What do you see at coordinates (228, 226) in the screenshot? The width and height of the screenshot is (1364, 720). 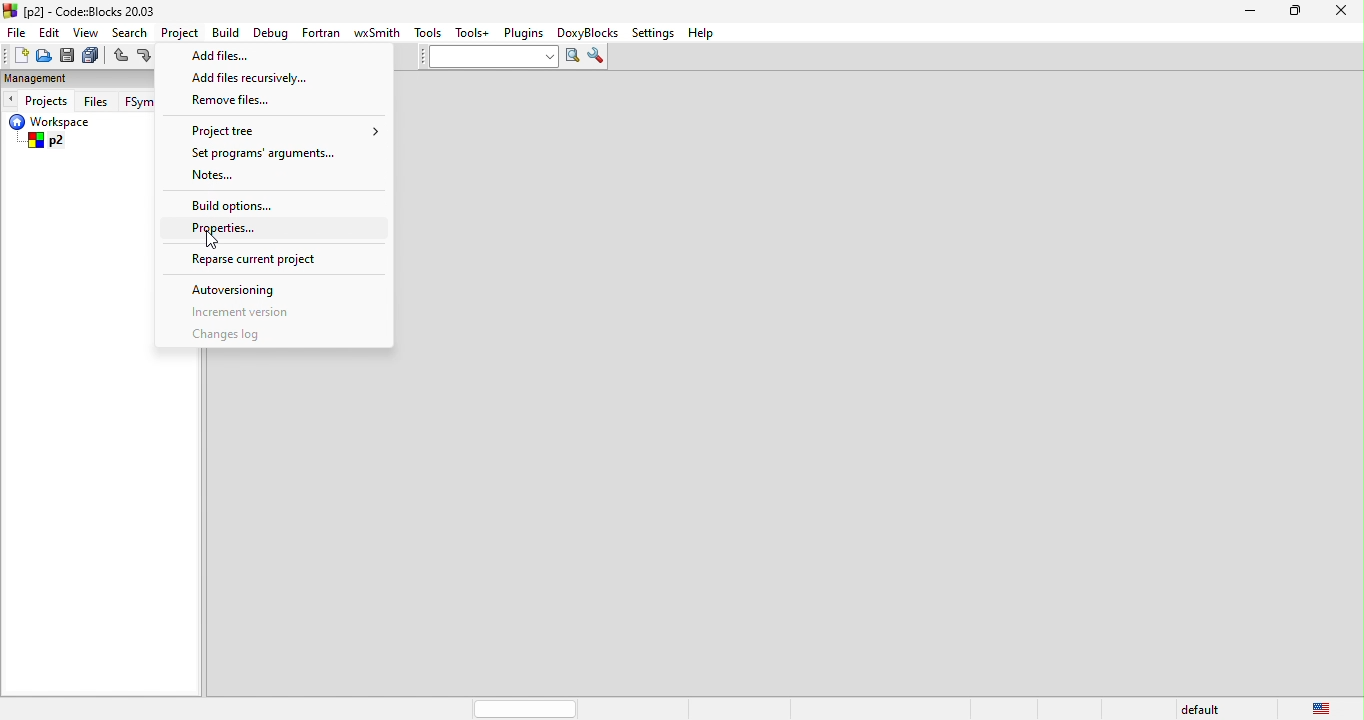 I see `properties` at bounding box center [228, 226].